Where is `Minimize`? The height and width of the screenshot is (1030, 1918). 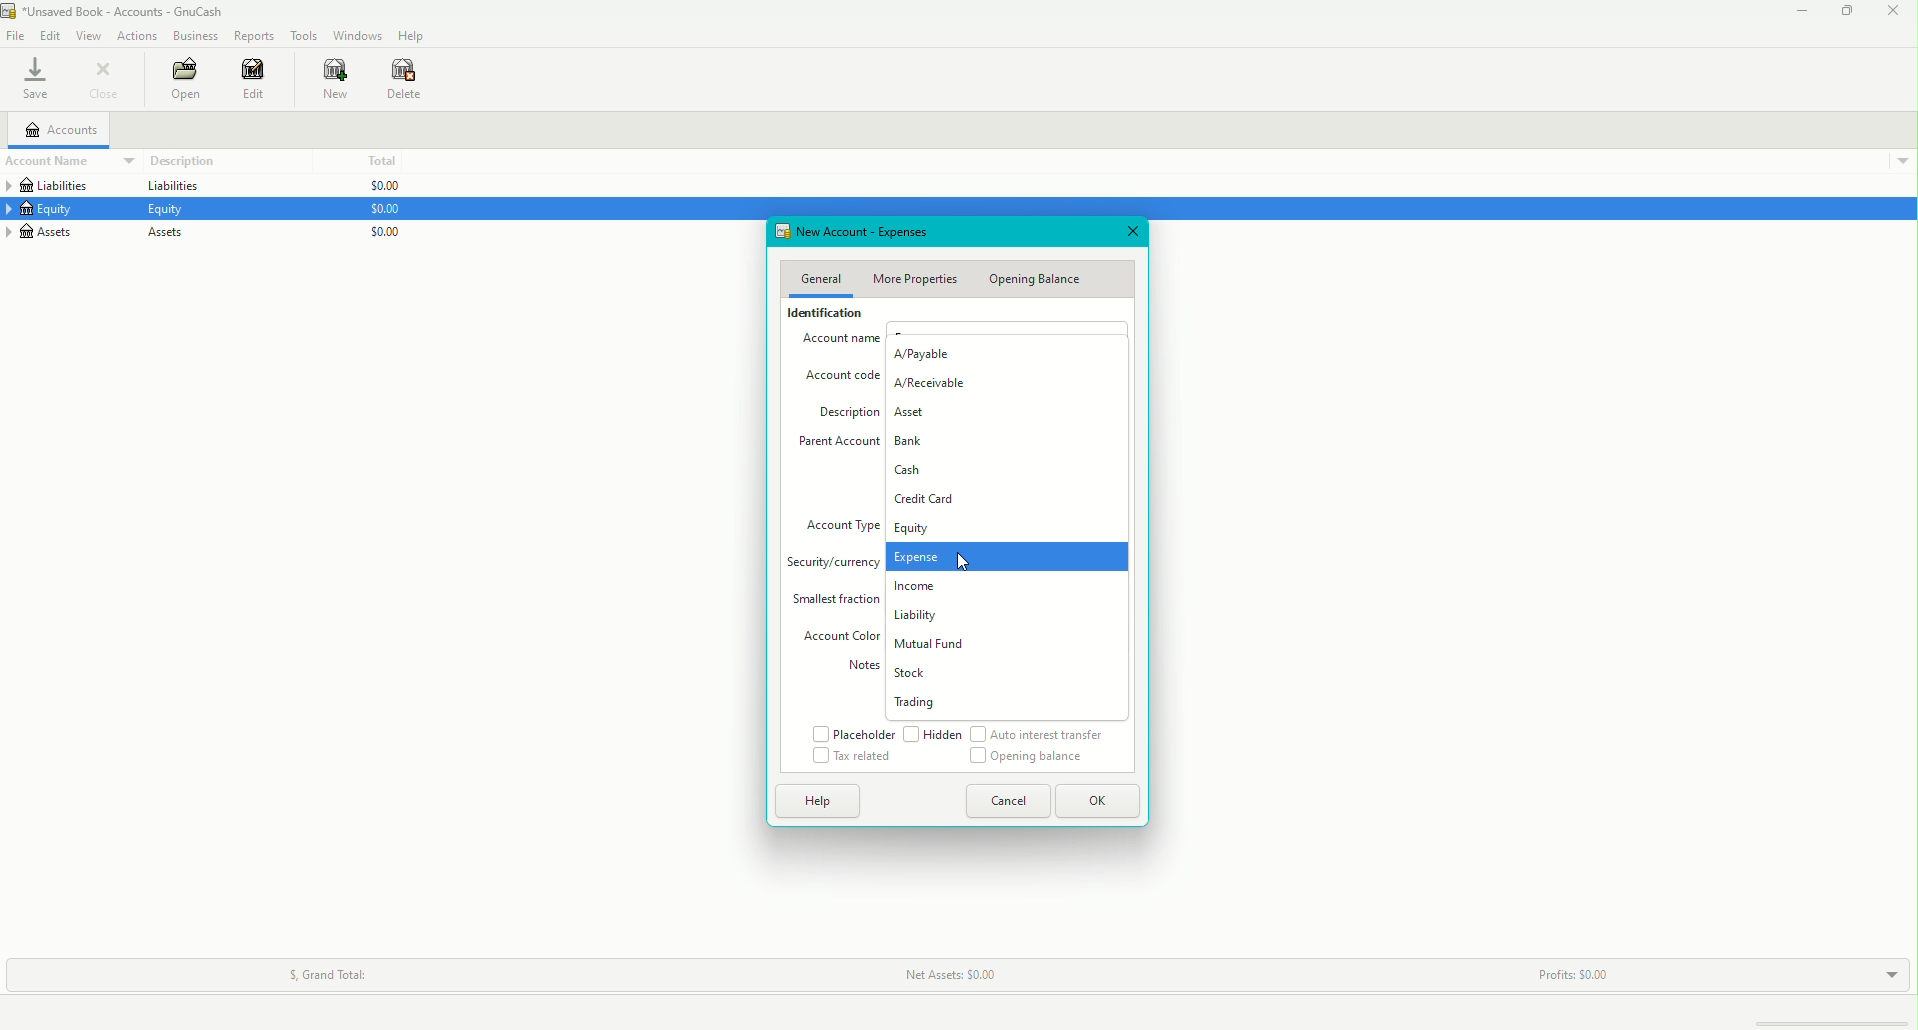 Minimize is located at coordinates (1797, 12).